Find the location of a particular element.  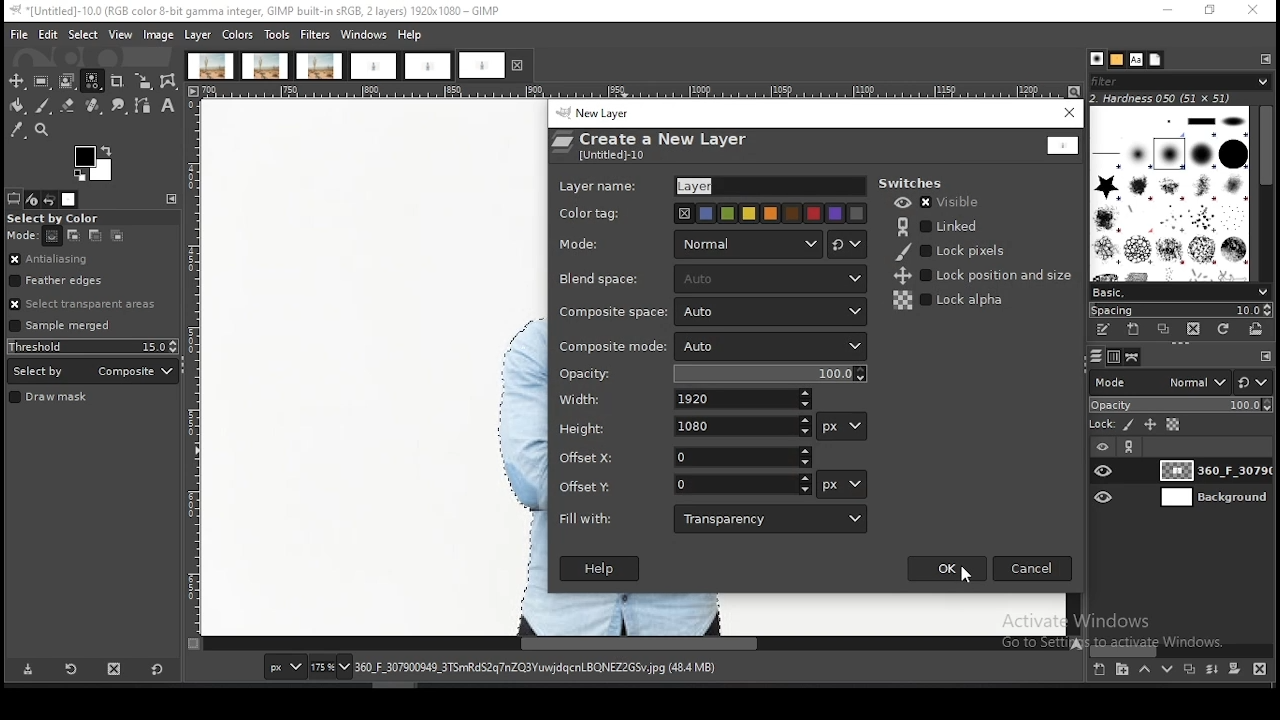

layer is located at coordinates (1212, 497).